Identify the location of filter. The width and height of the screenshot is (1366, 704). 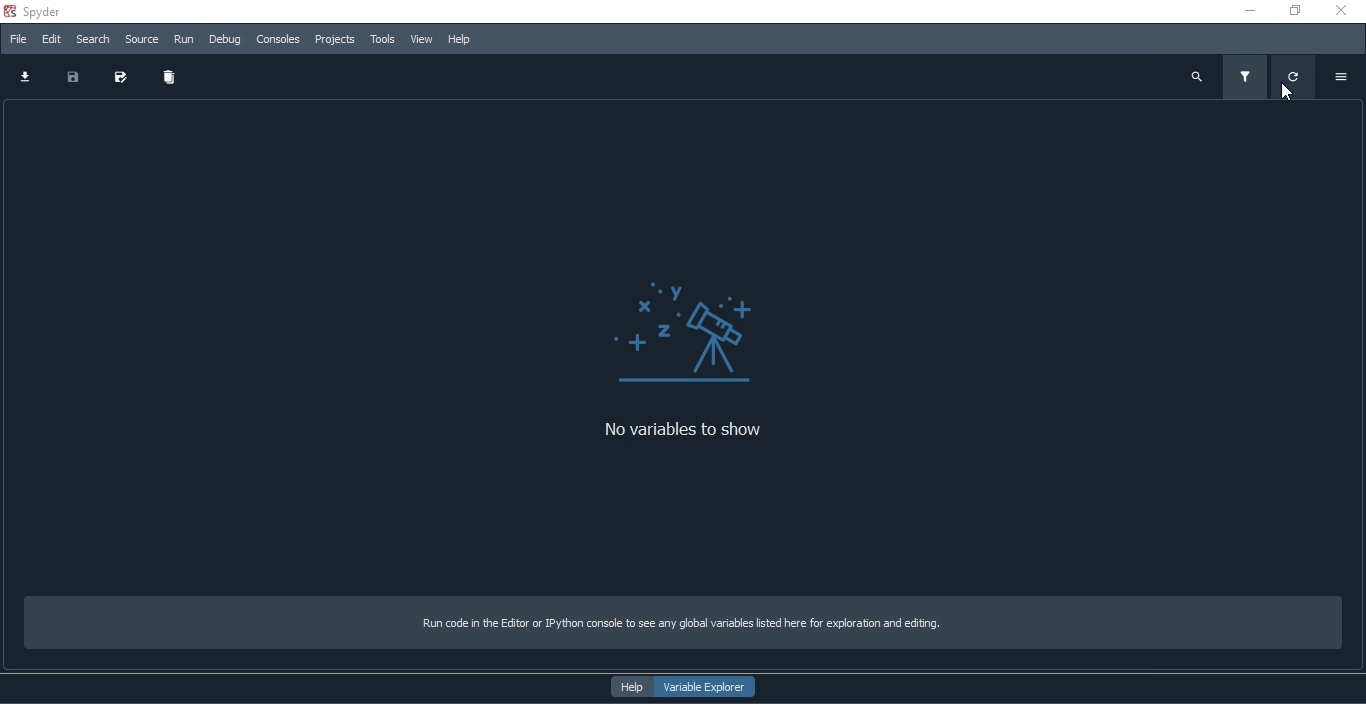
(1245, 79).